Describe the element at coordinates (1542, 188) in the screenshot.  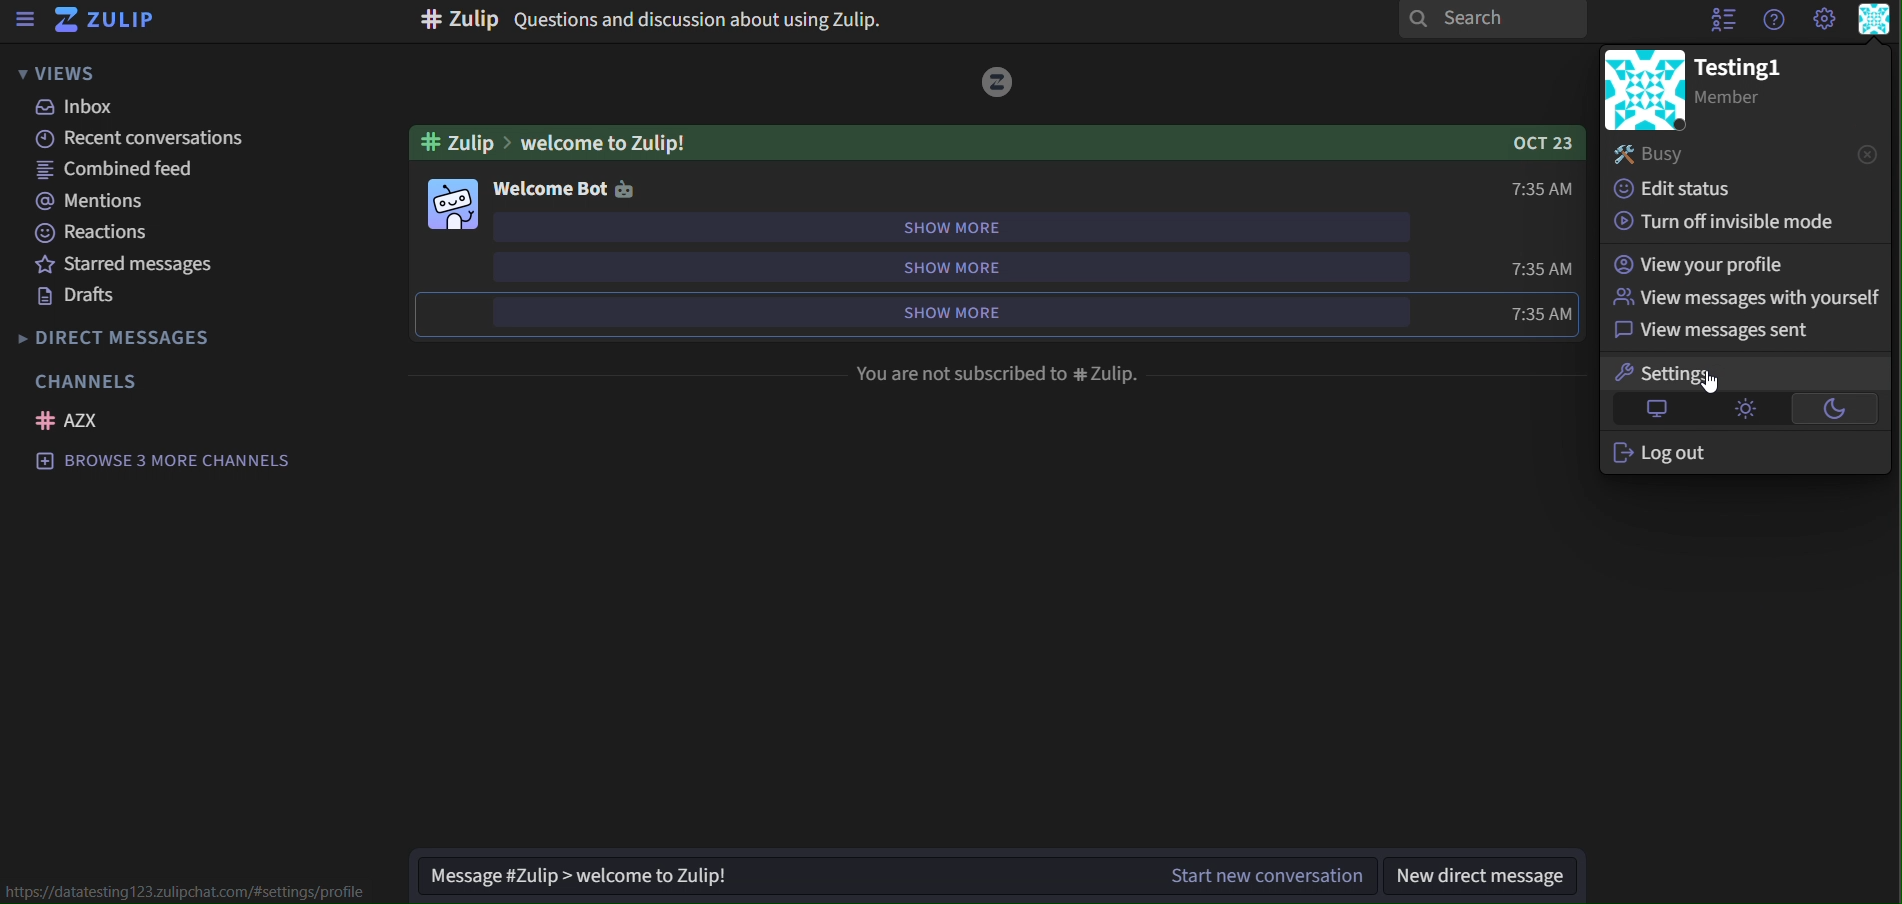
I see `7:35AM` at that location.